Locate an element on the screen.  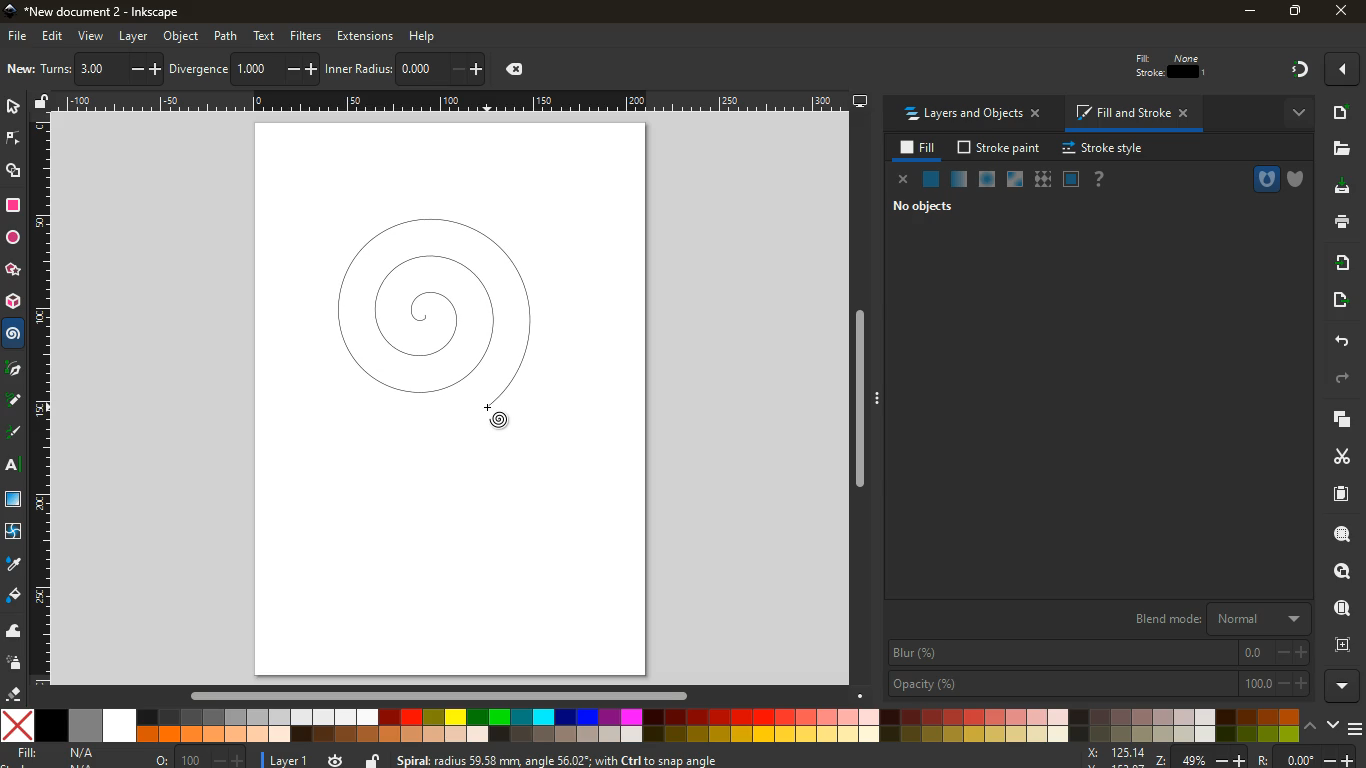
find is located at coordinates (1339, 608).